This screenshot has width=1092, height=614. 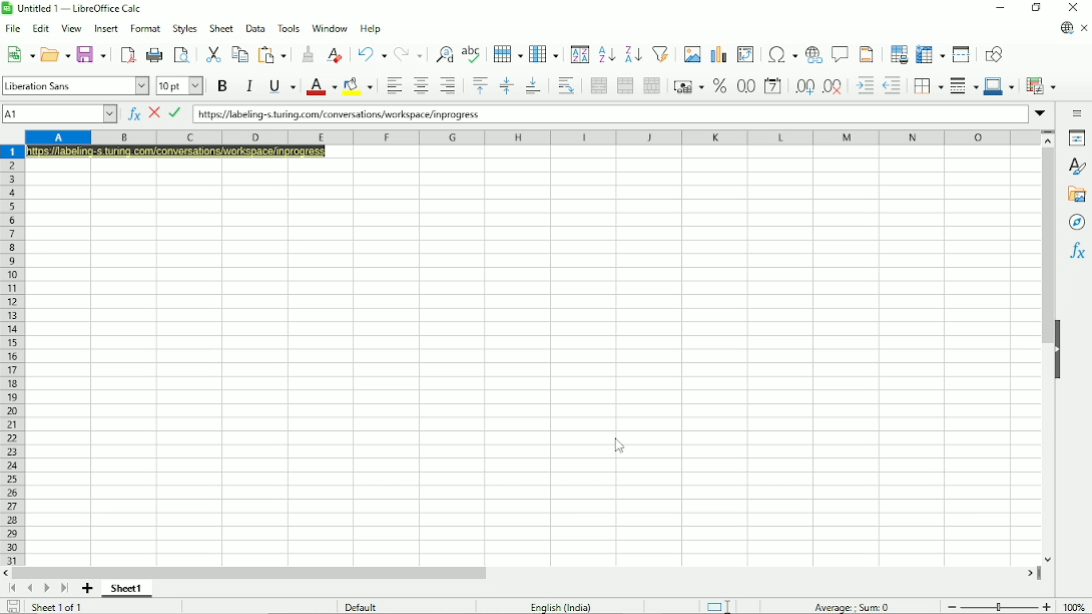 I want to click on Font color, so click(x=321, y=87).